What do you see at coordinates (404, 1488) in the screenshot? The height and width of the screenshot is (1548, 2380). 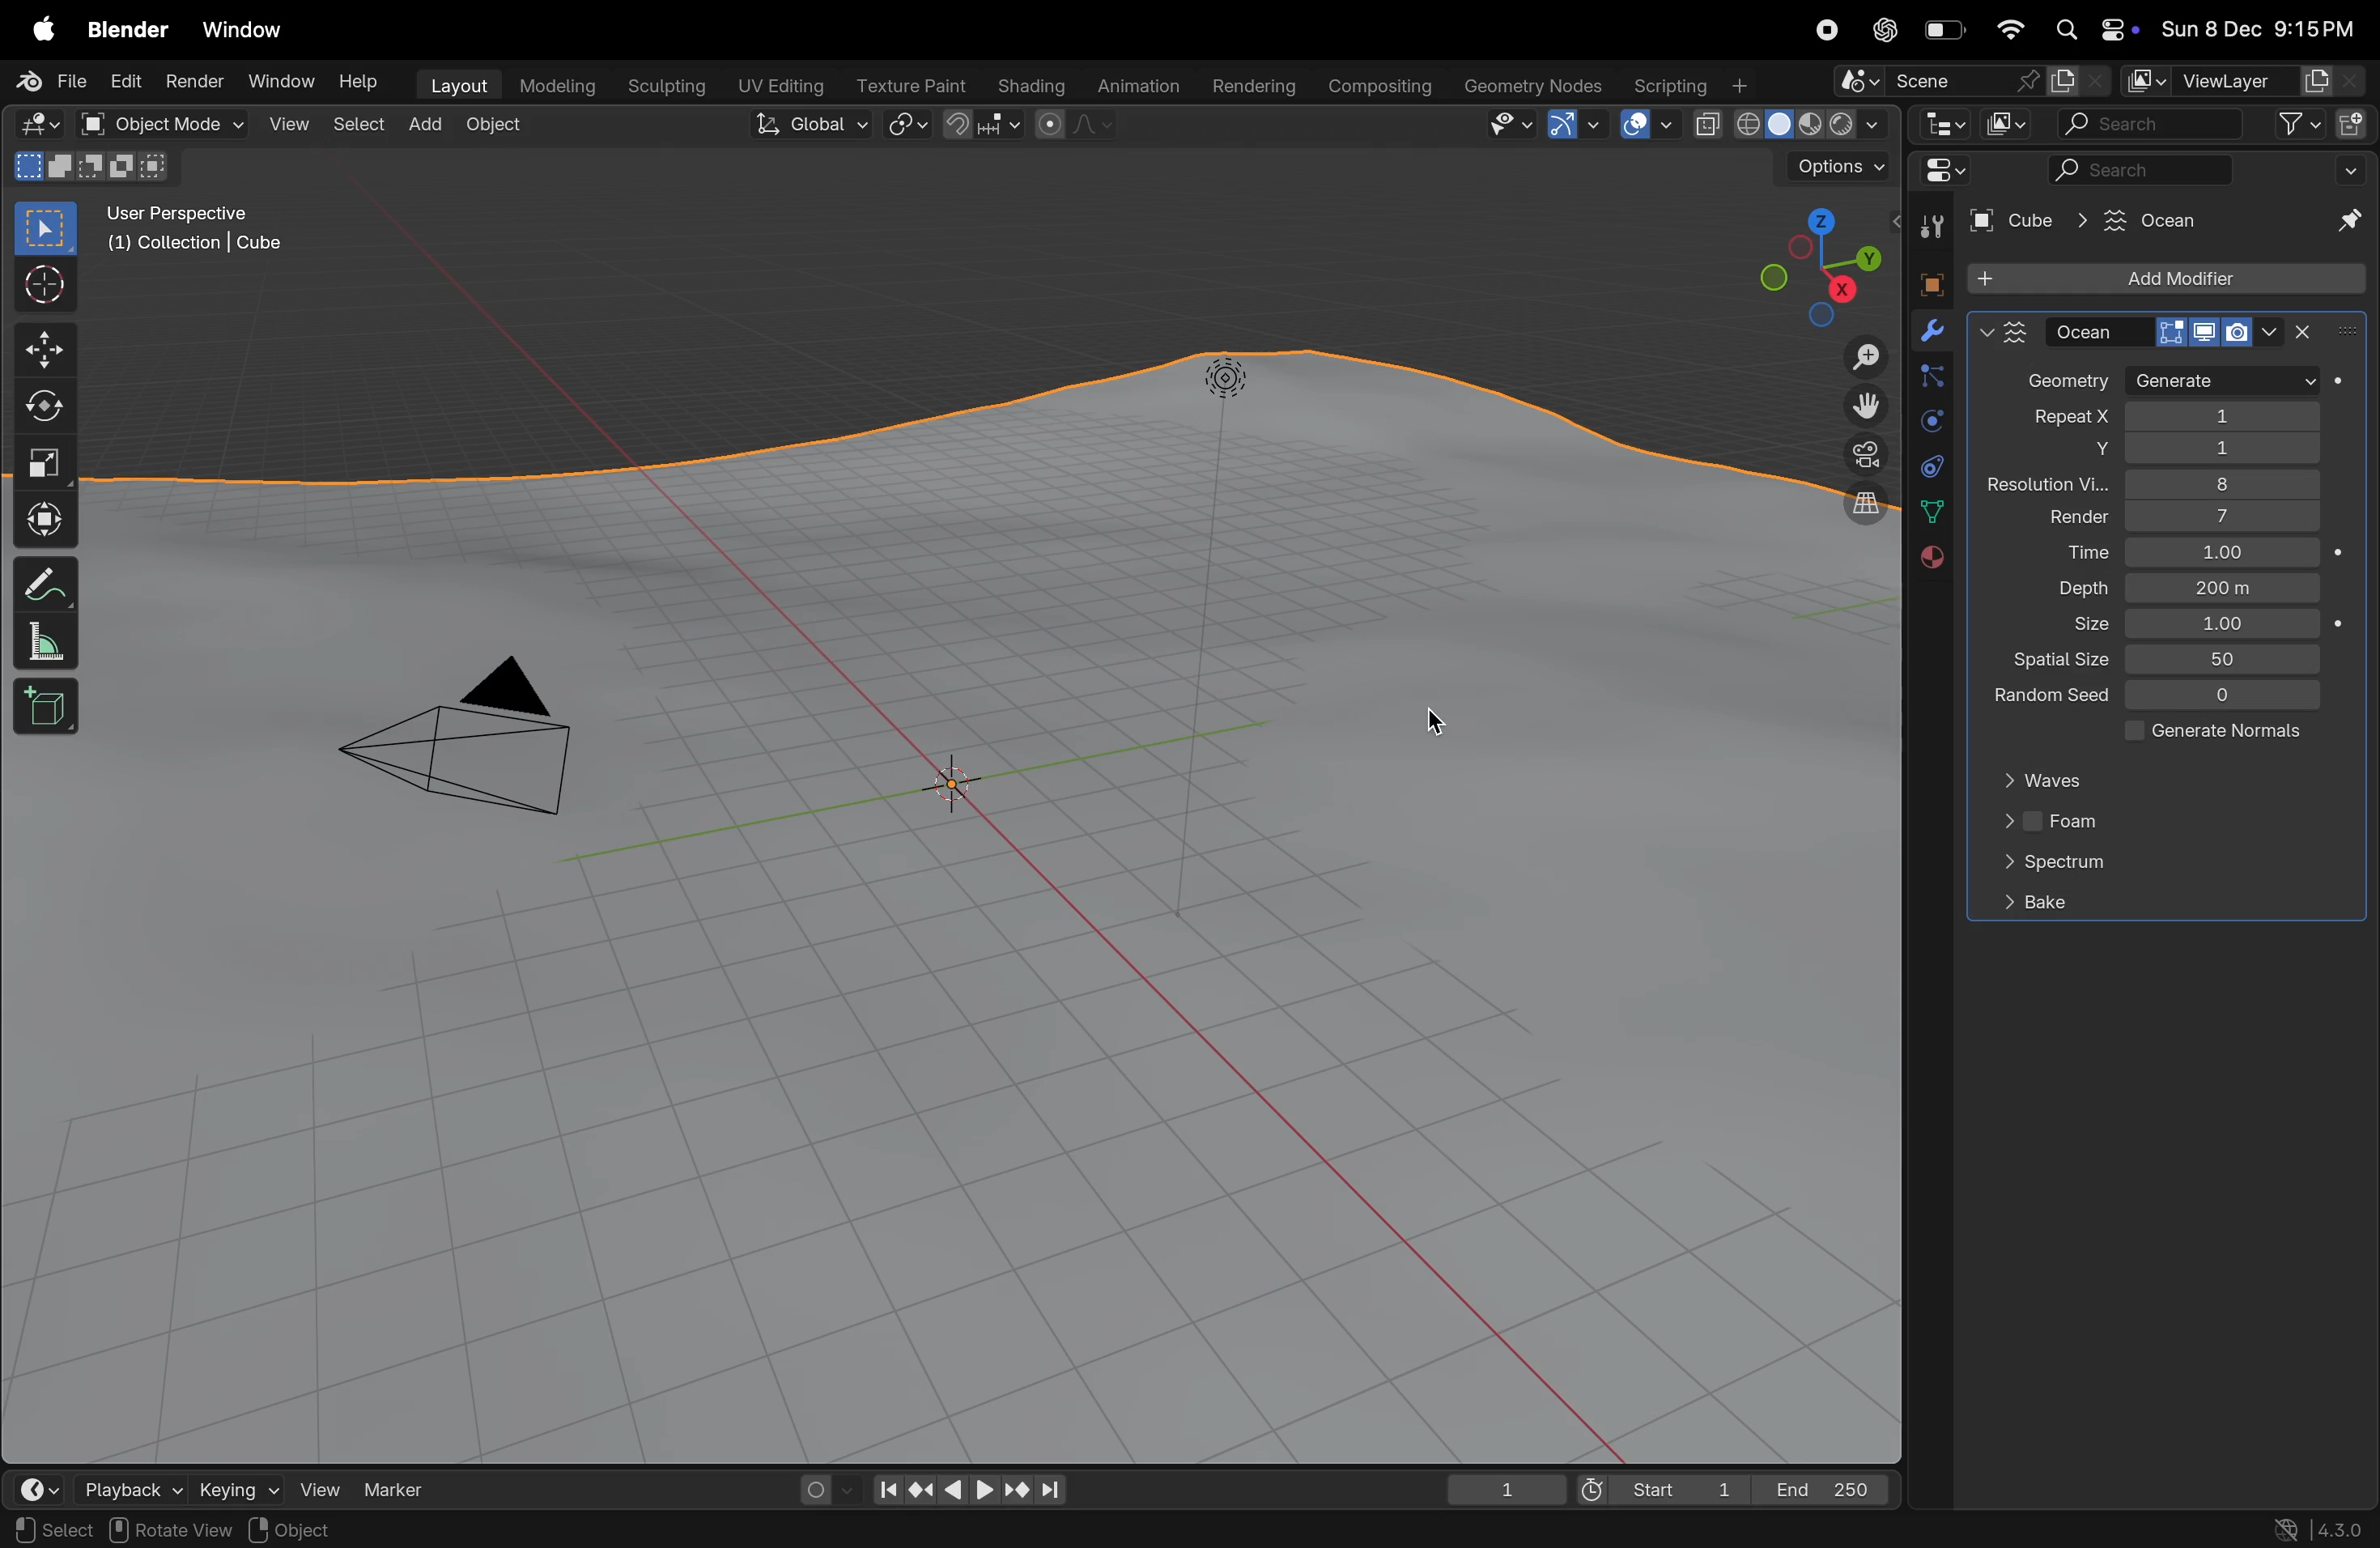 I see `maker` at bounding box center [404, 1488].